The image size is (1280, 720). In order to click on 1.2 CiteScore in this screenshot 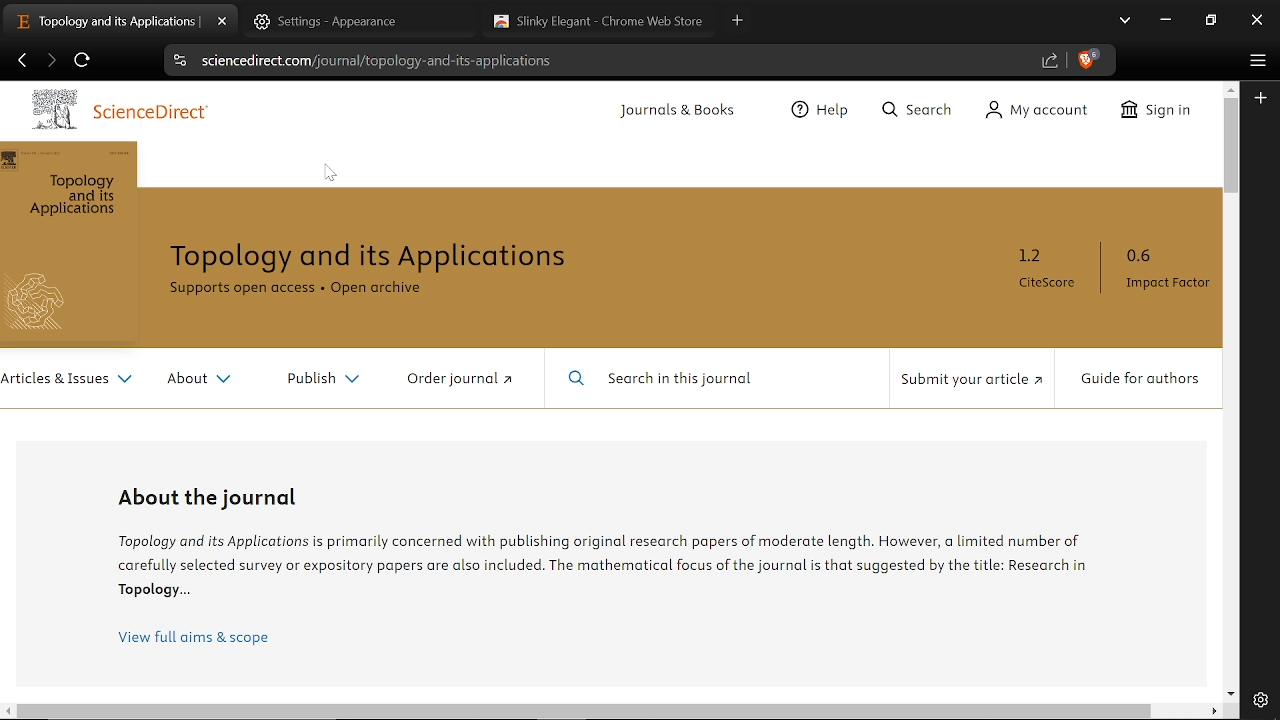, I will do `click(1047, 267)`.